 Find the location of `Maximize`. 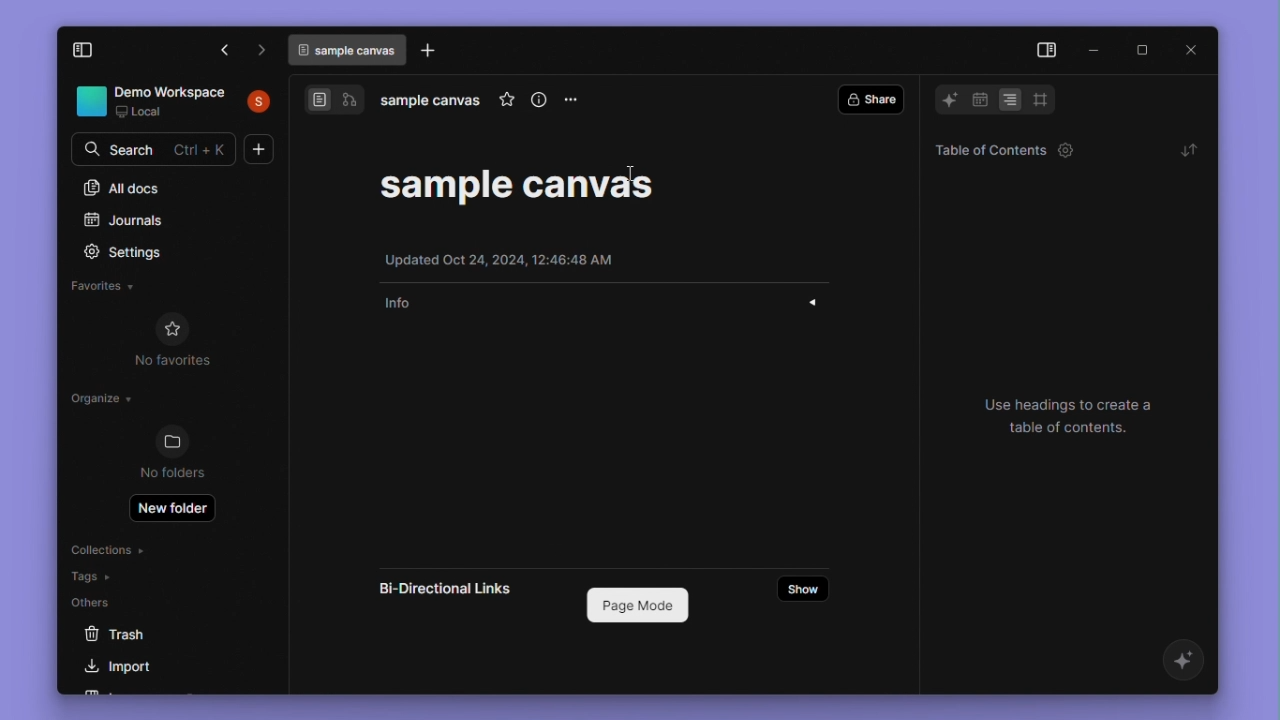

Maximize is located at coordinates (1141, 50).